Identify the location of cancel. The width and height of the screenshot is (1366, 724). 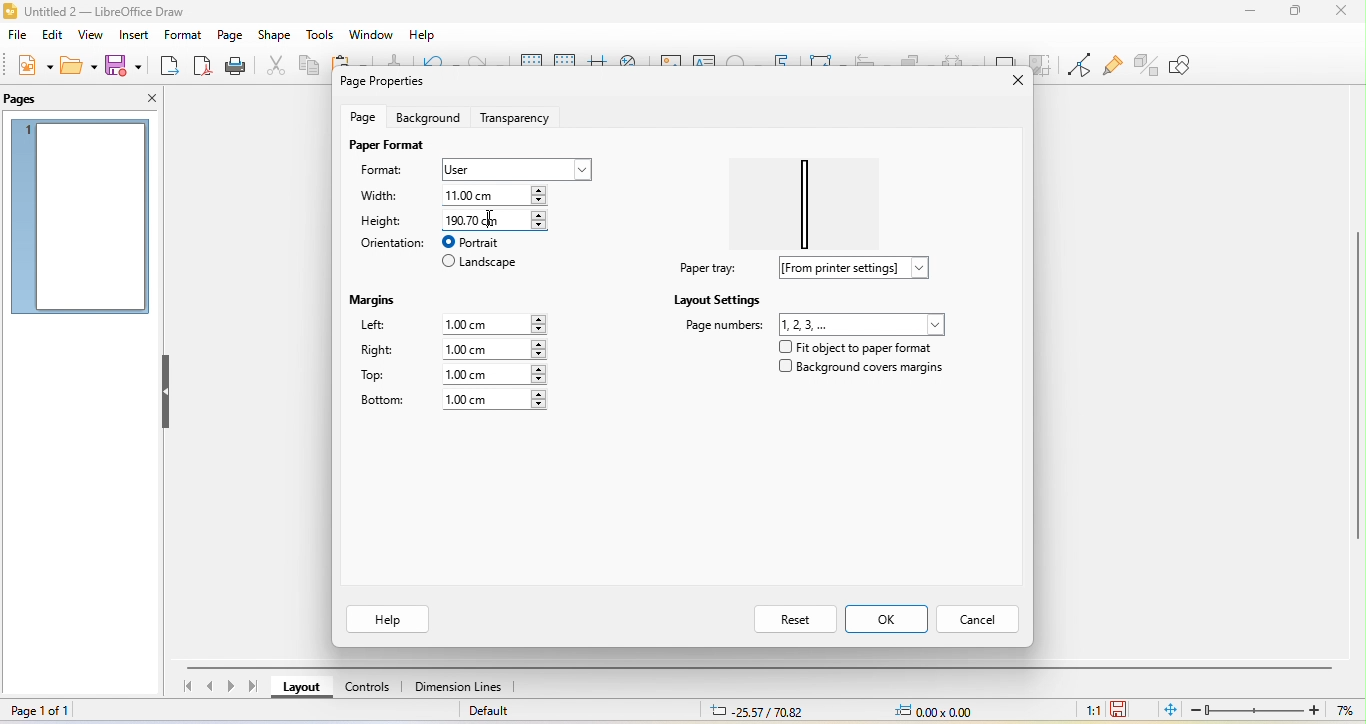
(981, 617).